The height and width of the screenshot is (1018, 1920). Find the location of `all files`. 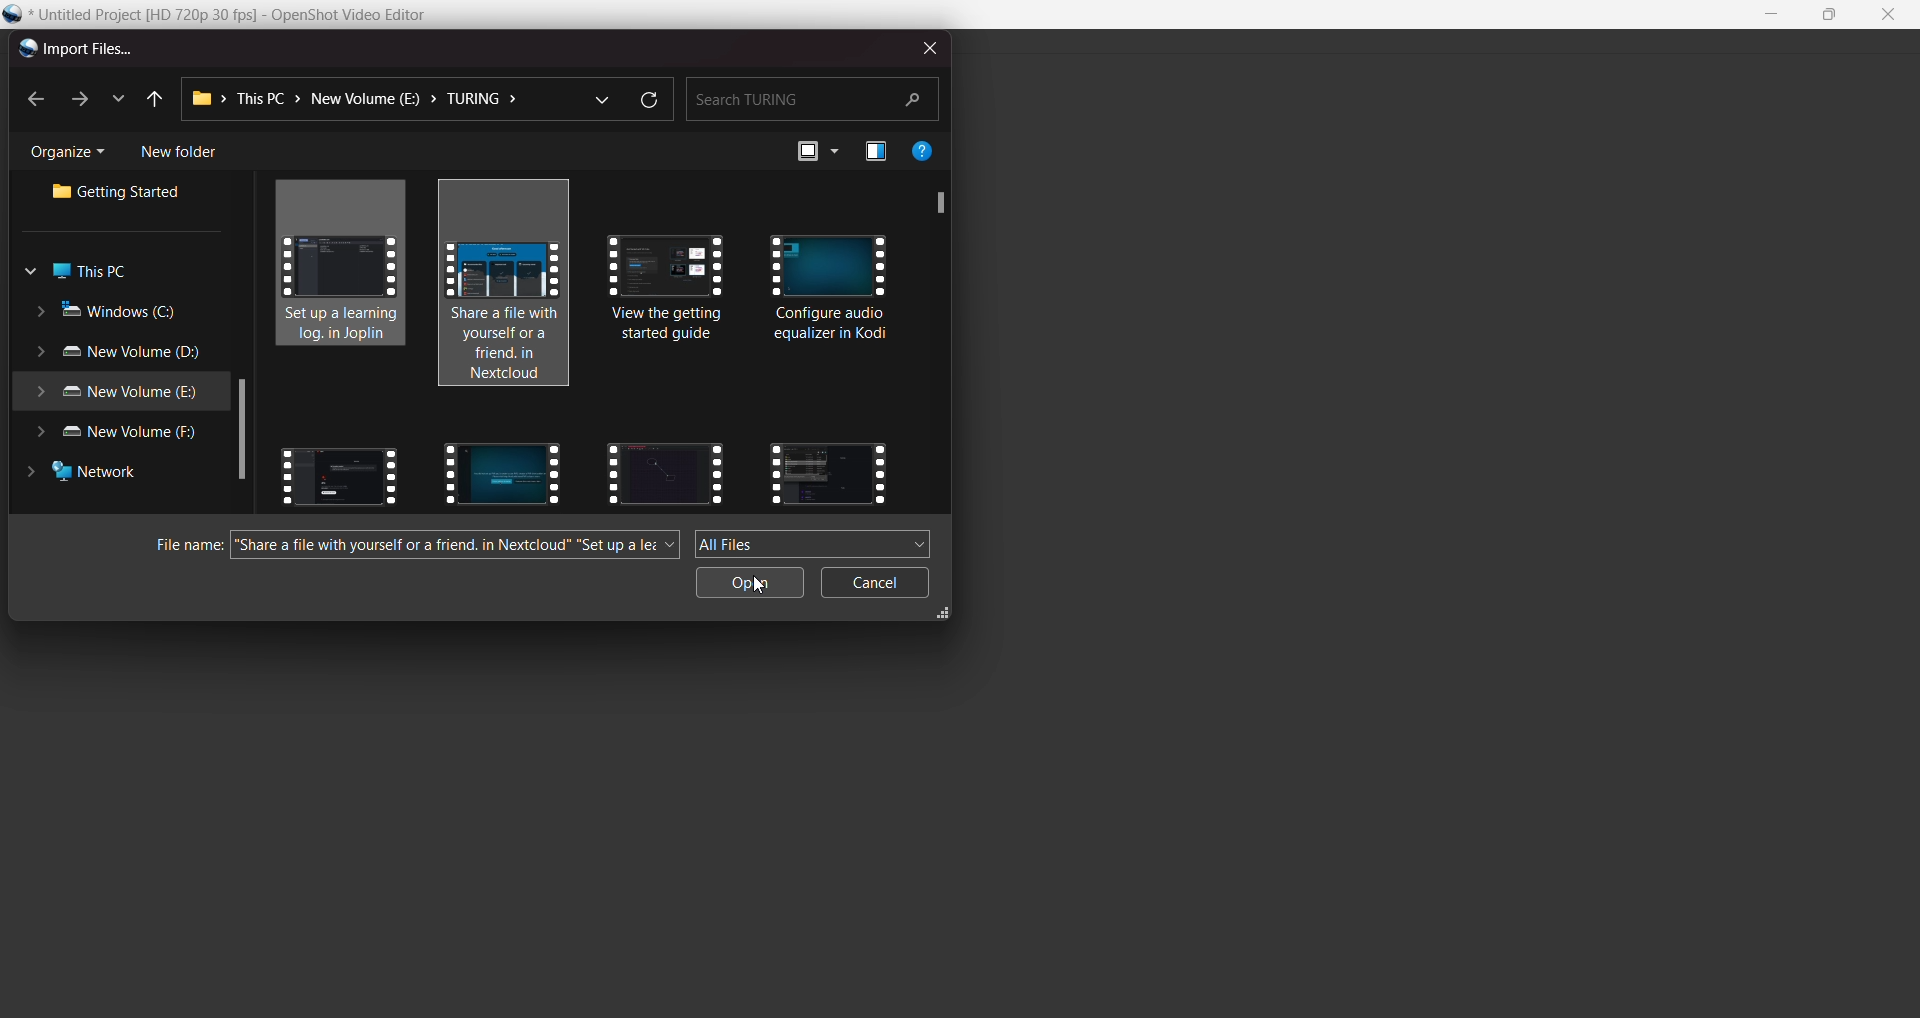

all files is located at coordinates (814, 543).